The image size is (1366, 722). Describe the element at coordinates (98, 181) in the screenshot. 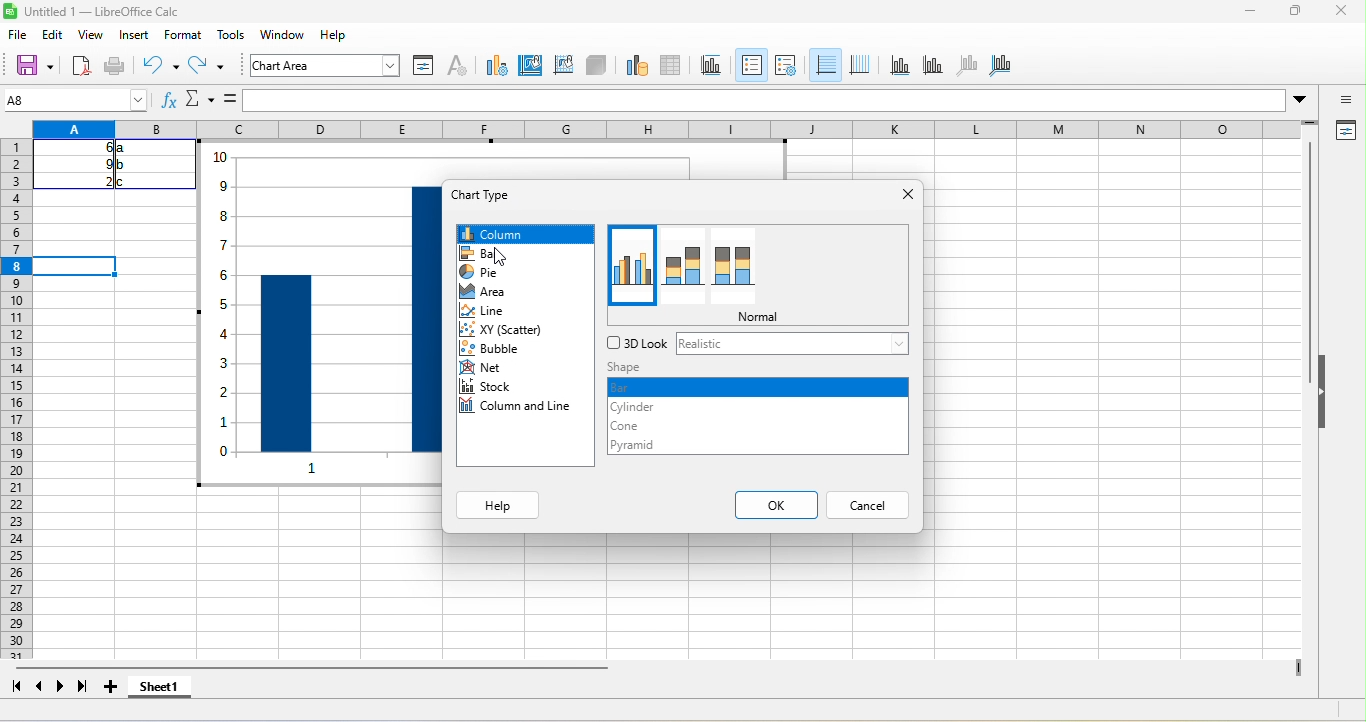

I see `2` at that location.